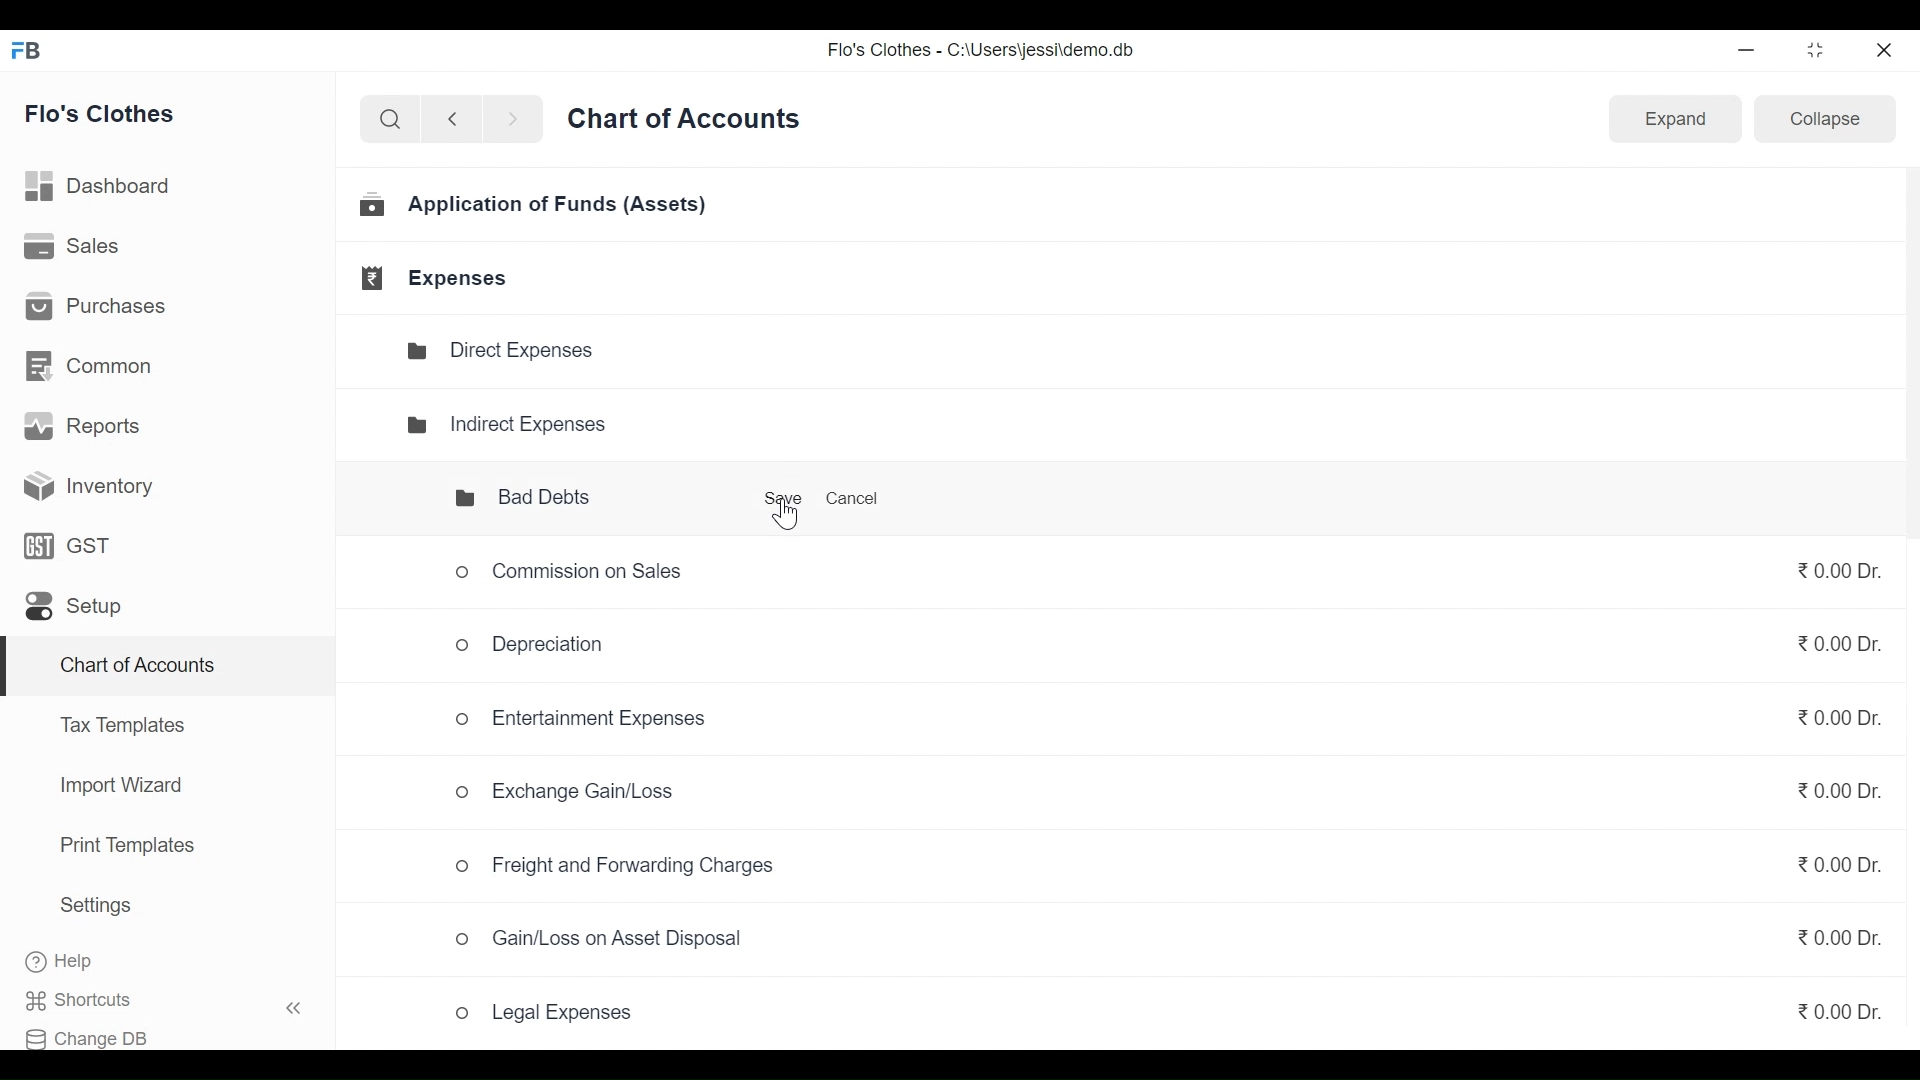  Describe the element at coordinates (133, 668) in the screenshot. I see `Chart of Accounts` at that location.